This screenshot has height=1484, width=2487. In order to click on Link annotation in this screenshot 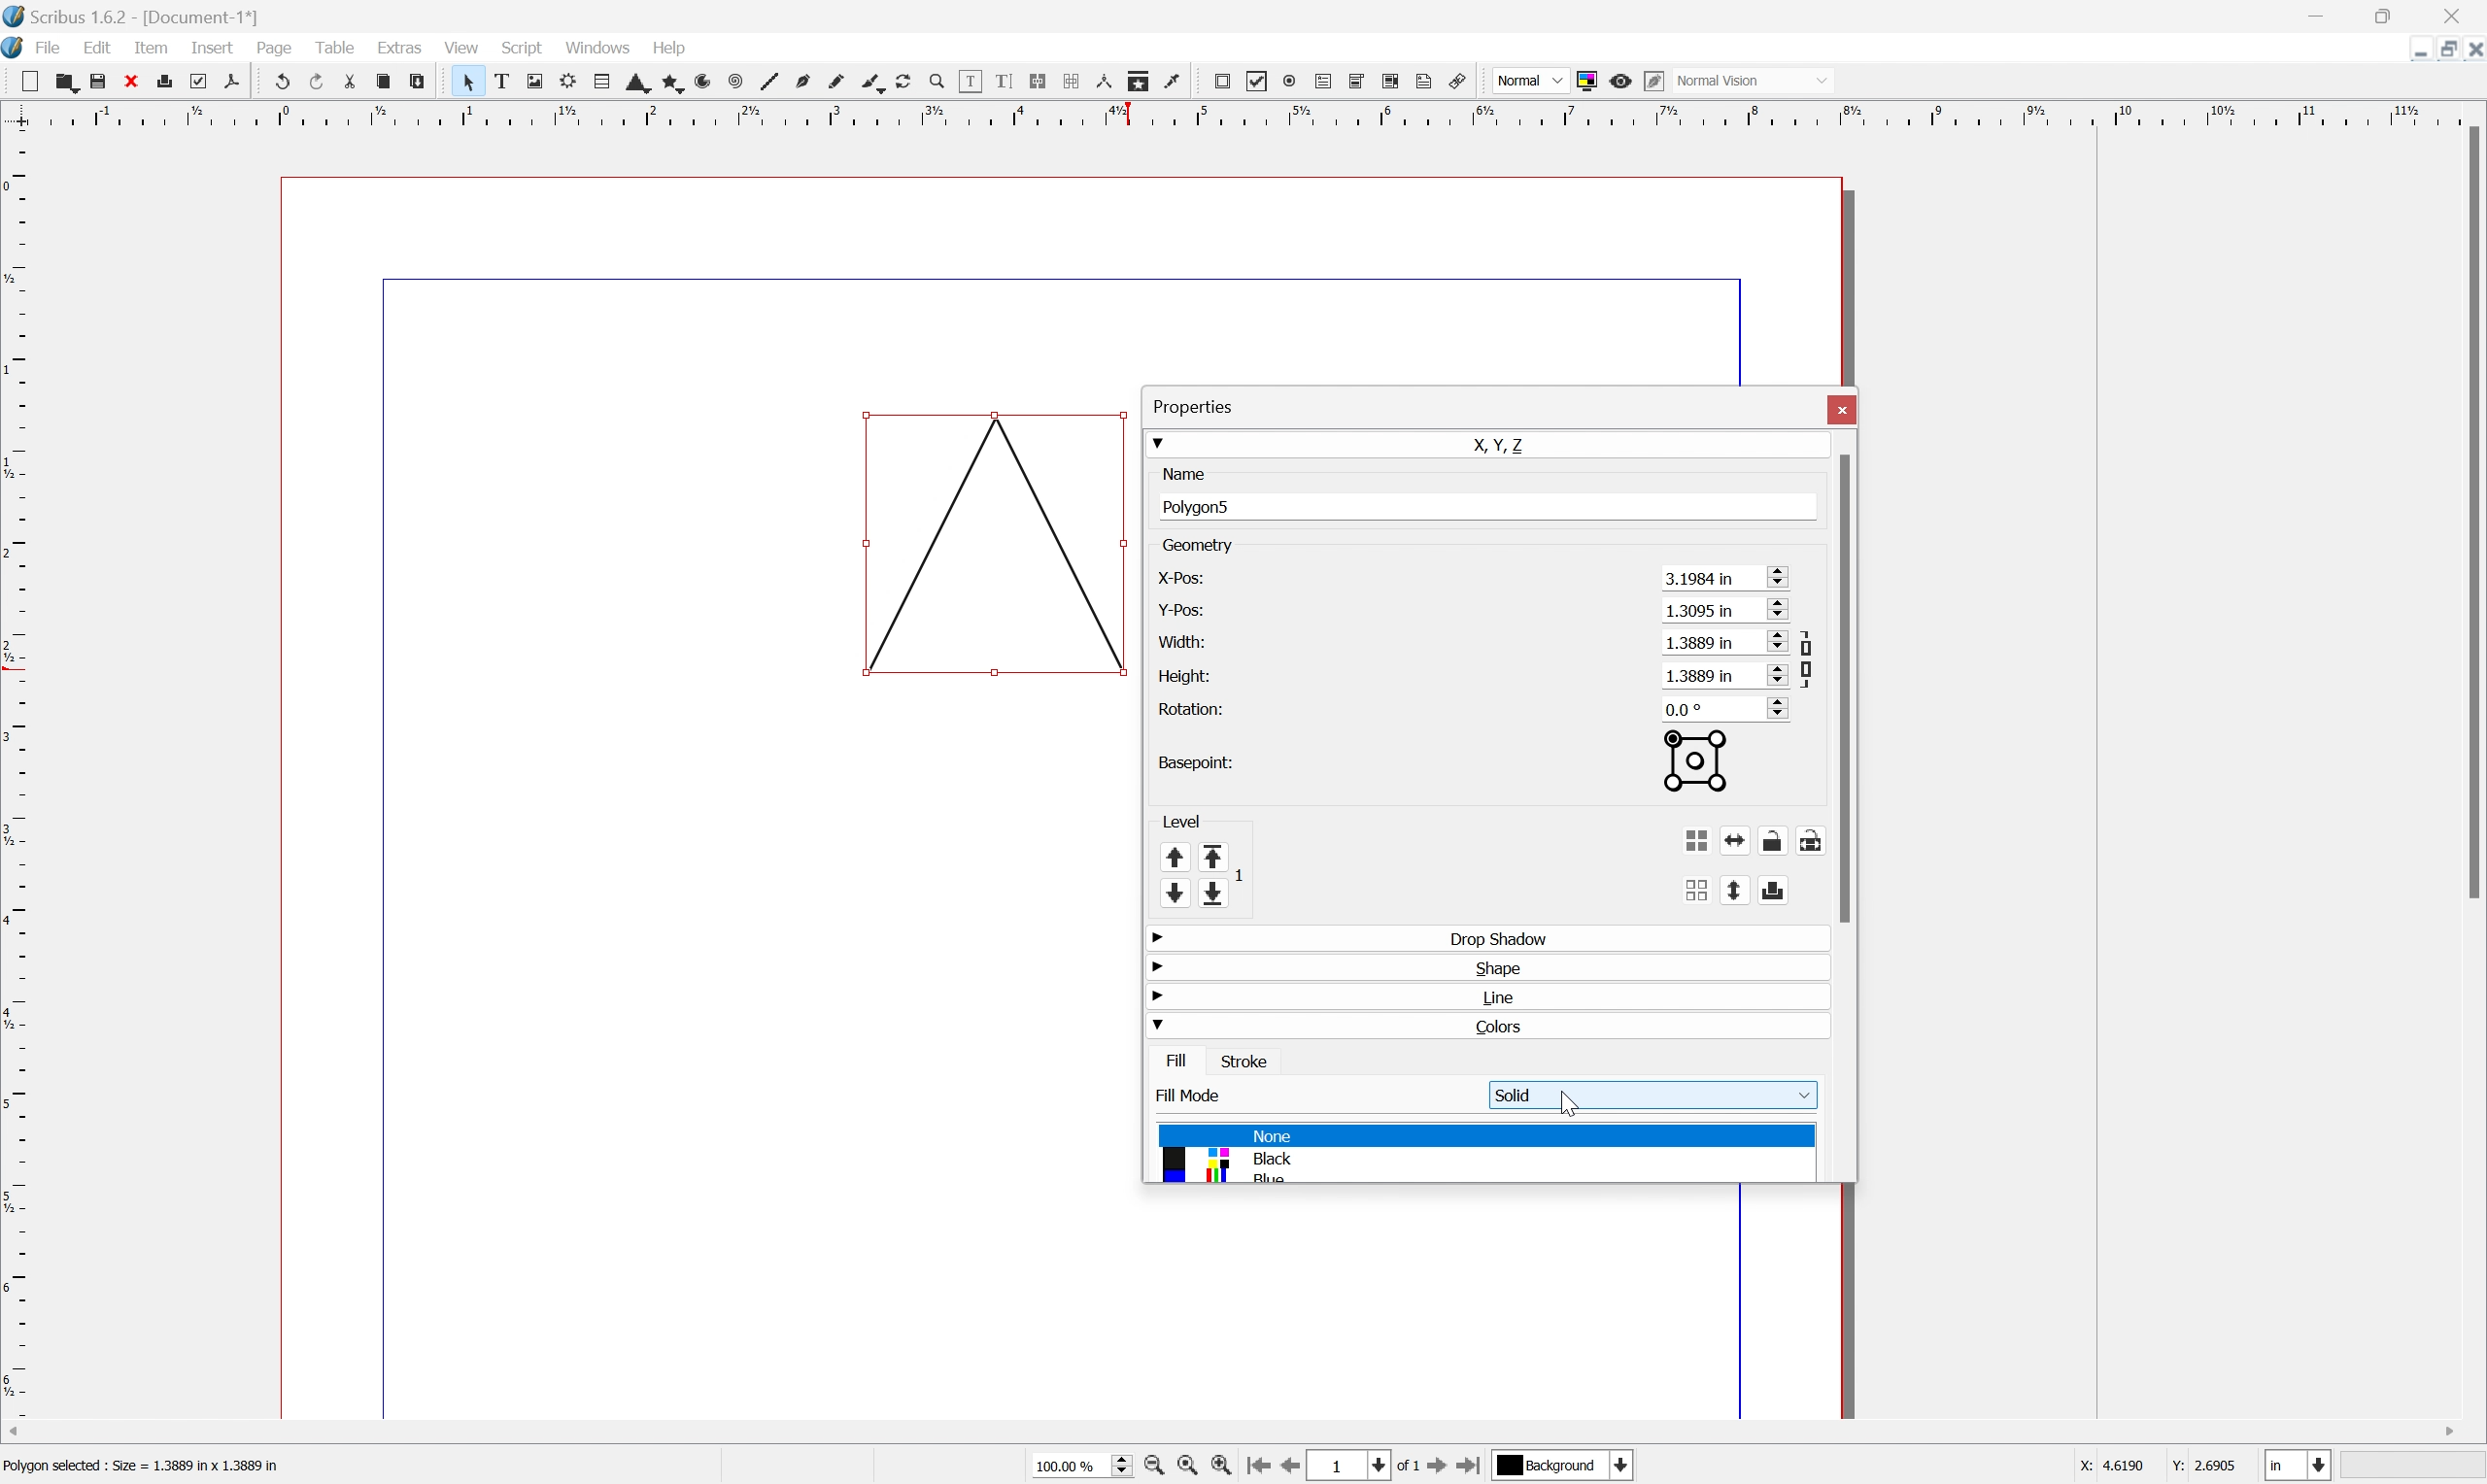, I will do `click(1460, 80)`.